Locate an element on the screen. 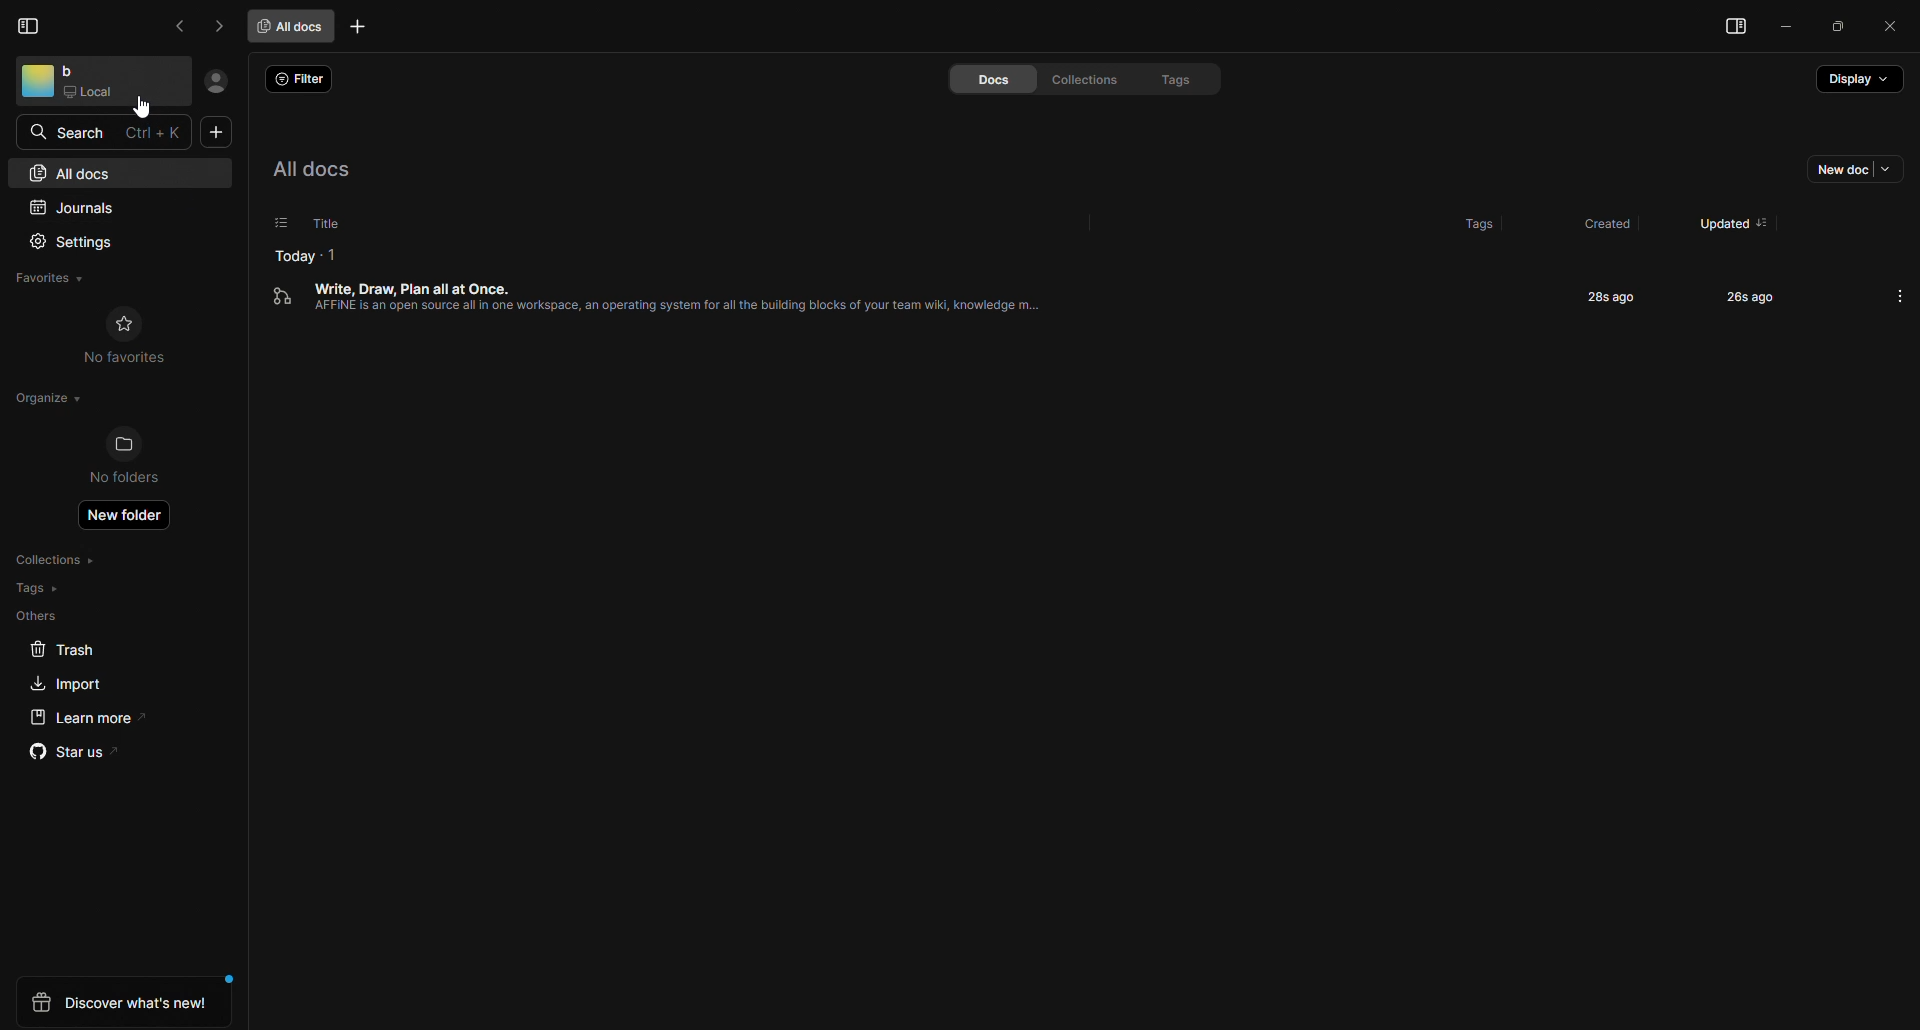 The width and height of the screenshot is (1920, 1030). tags is located at coordinates (1165, 78).